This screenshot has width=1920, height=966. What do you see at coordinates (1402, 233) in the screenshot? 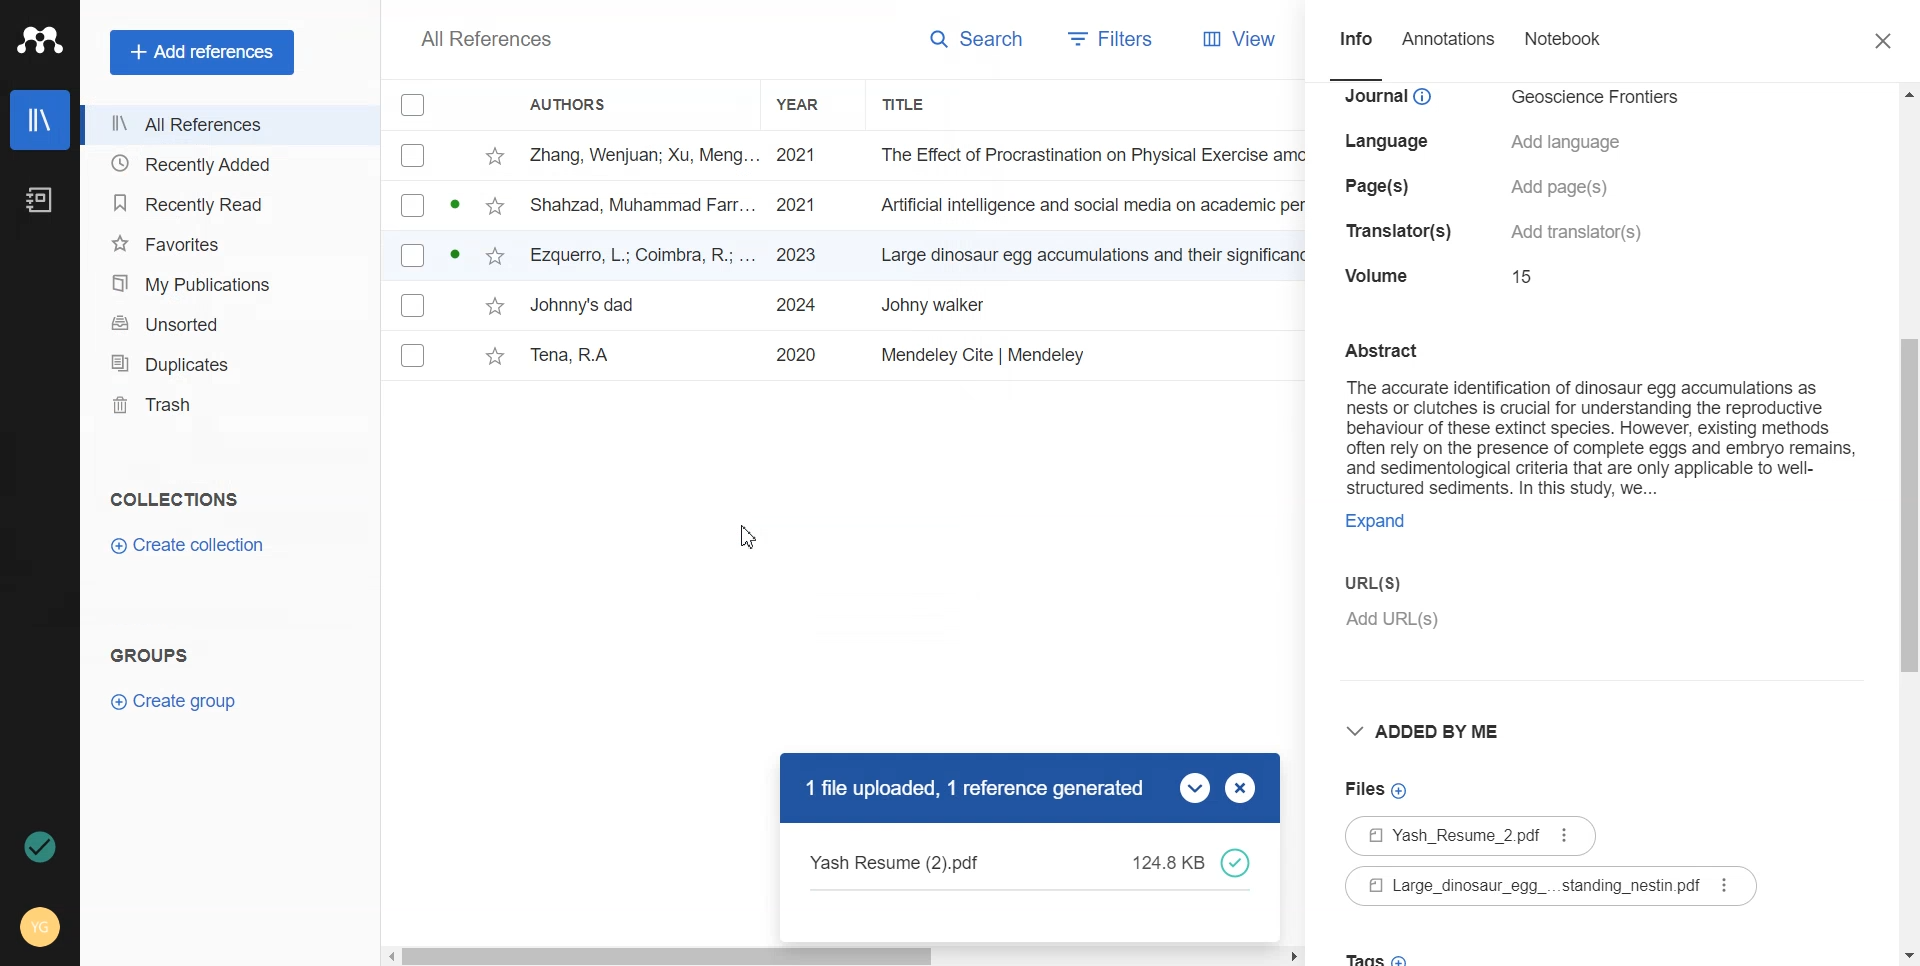
I see `details` at bounding box center [1402, 233].